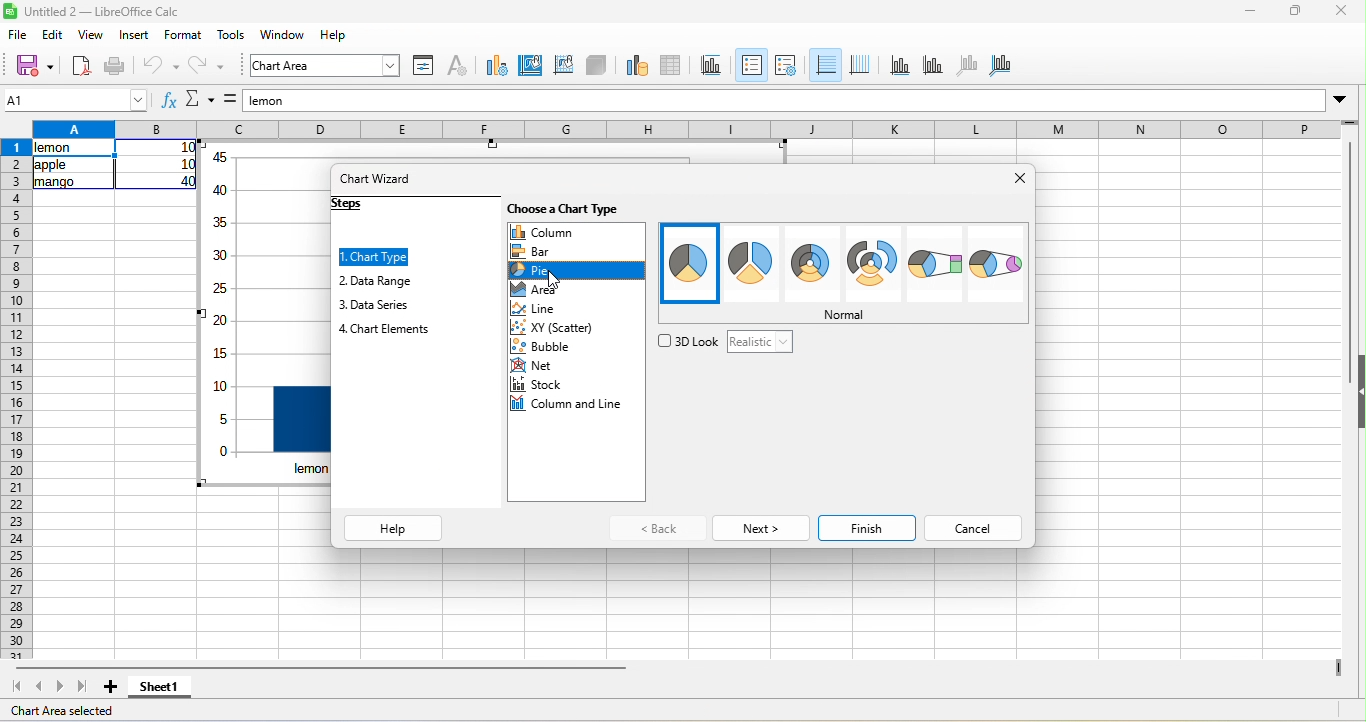  Describe the element at coordinates (231, 37) in the screenshot. I see `tools` at that location.